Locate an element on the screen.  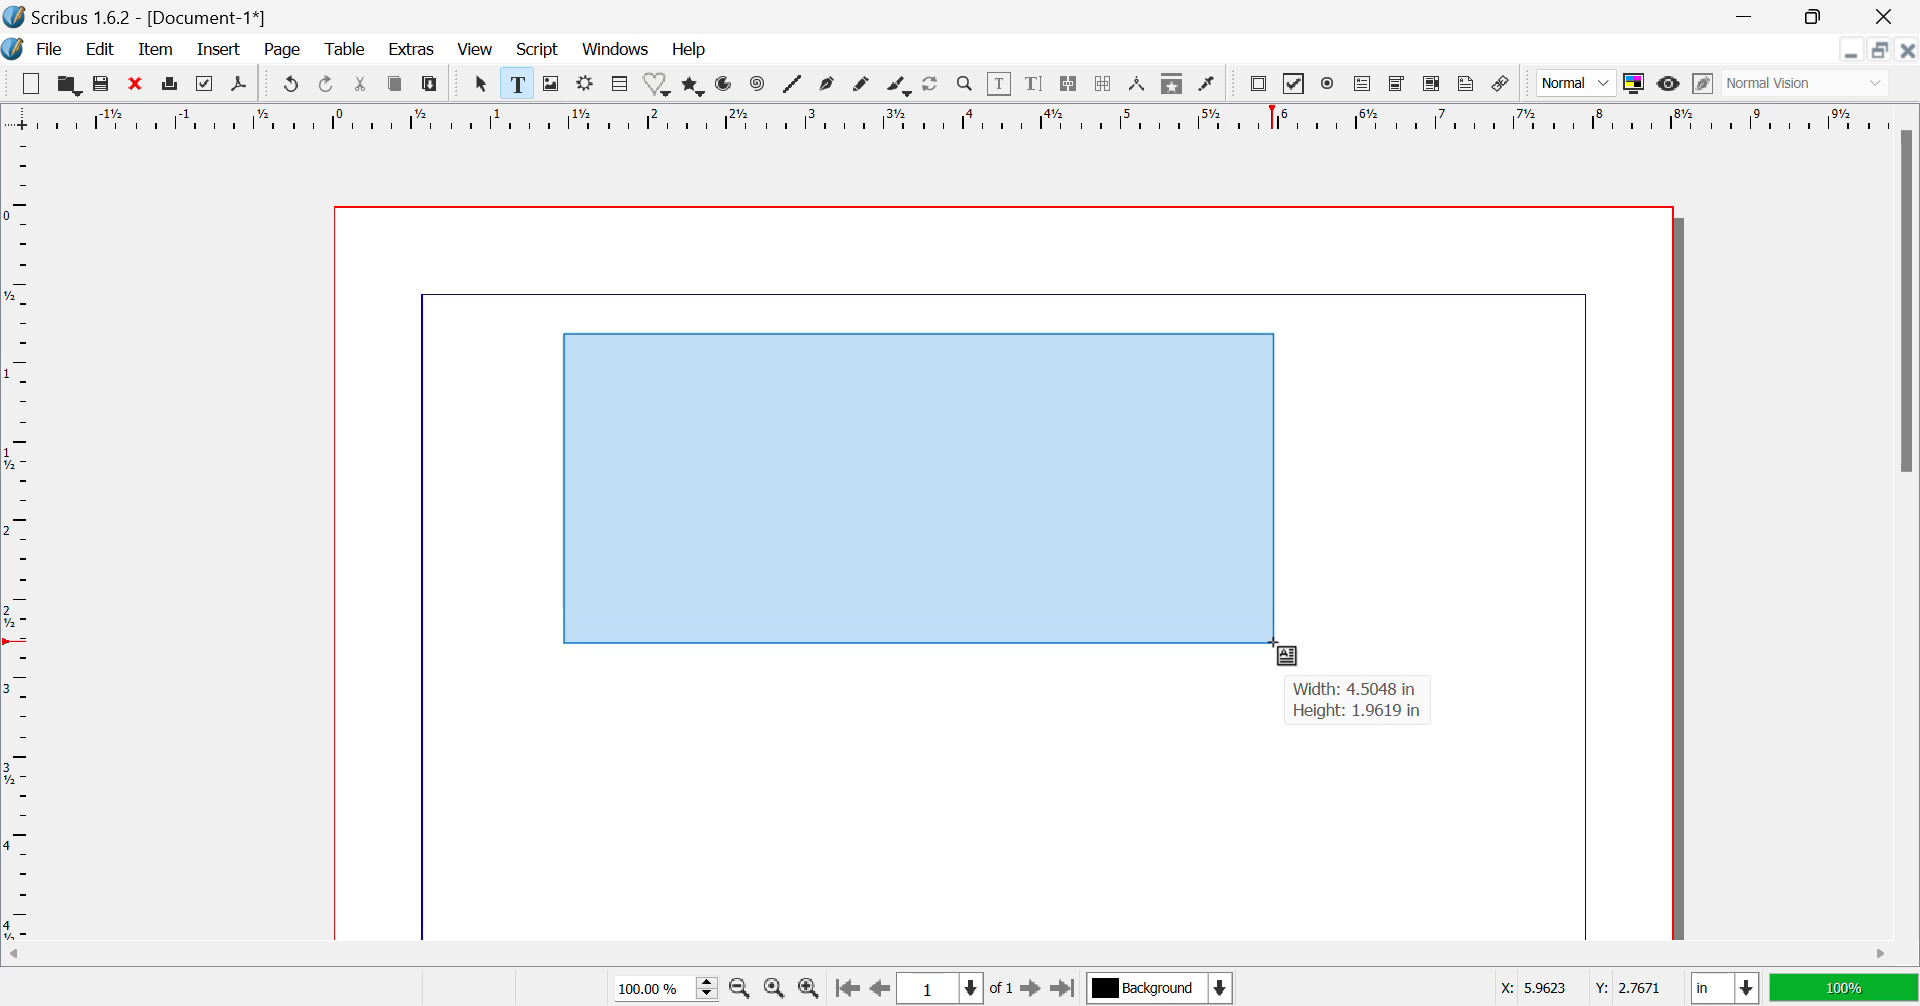
Calligraphic Line is located at coordinates (898, 86).